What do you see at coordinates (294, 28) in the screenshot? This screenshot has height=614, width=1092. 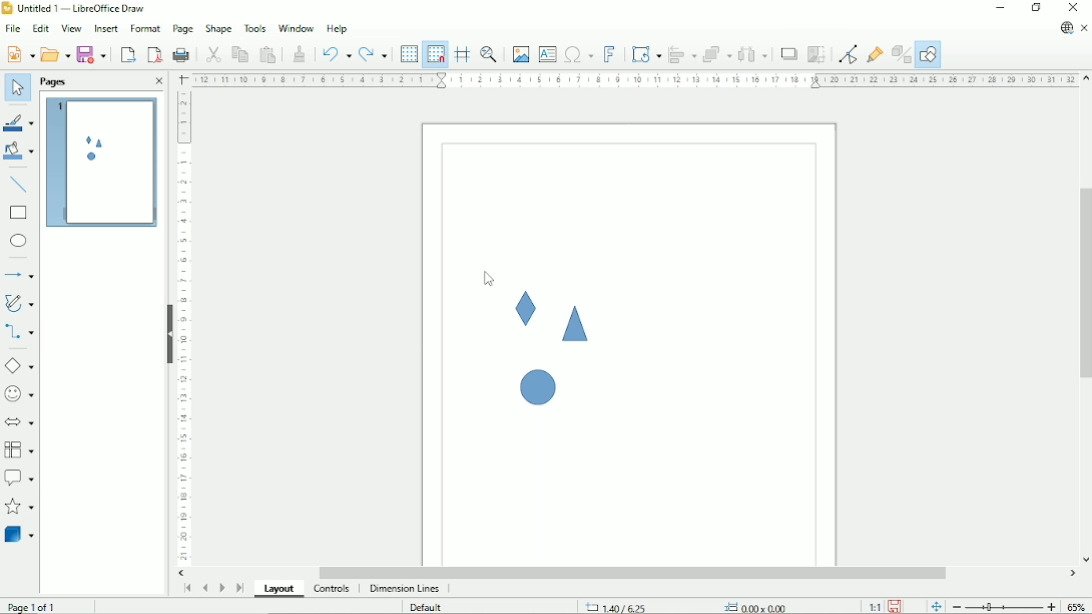 I see `Window` at bounding box center [294, 28].